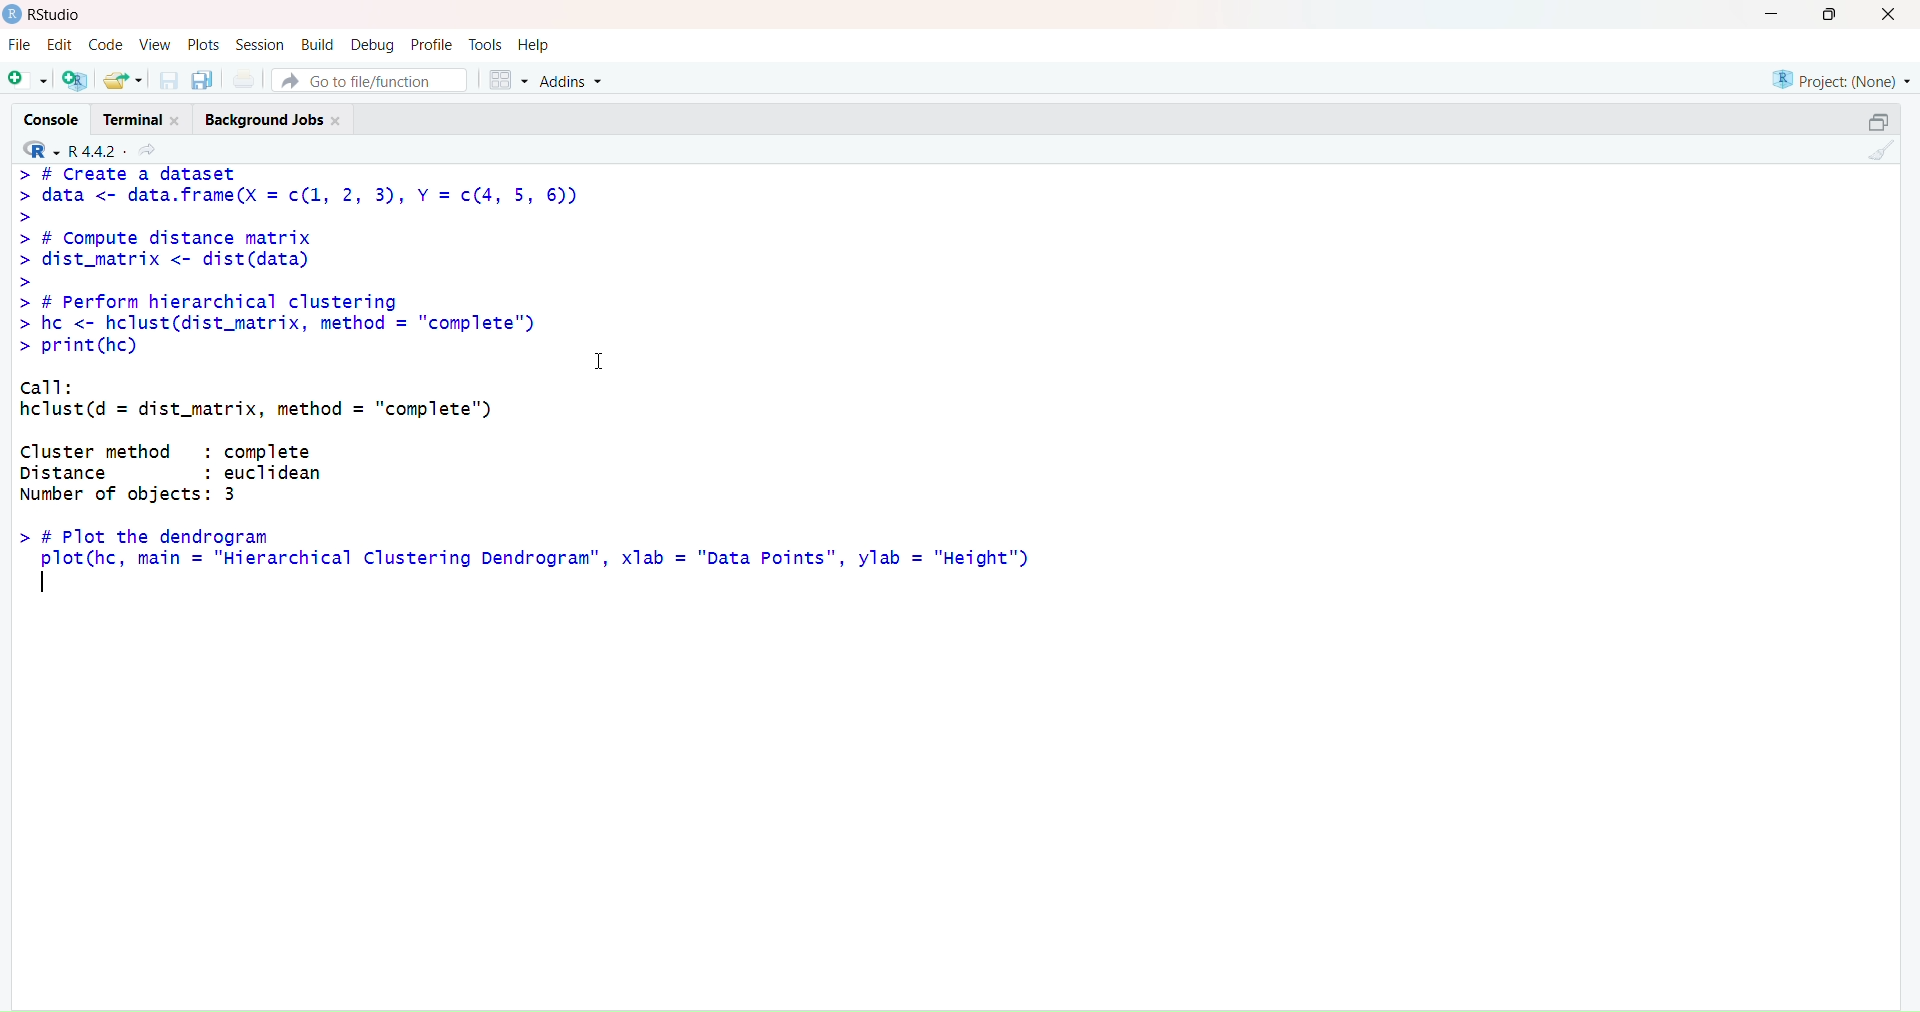 This screenshot has height=1012, width=1920. I want to click on Prompt cursor, so click(33, 538).